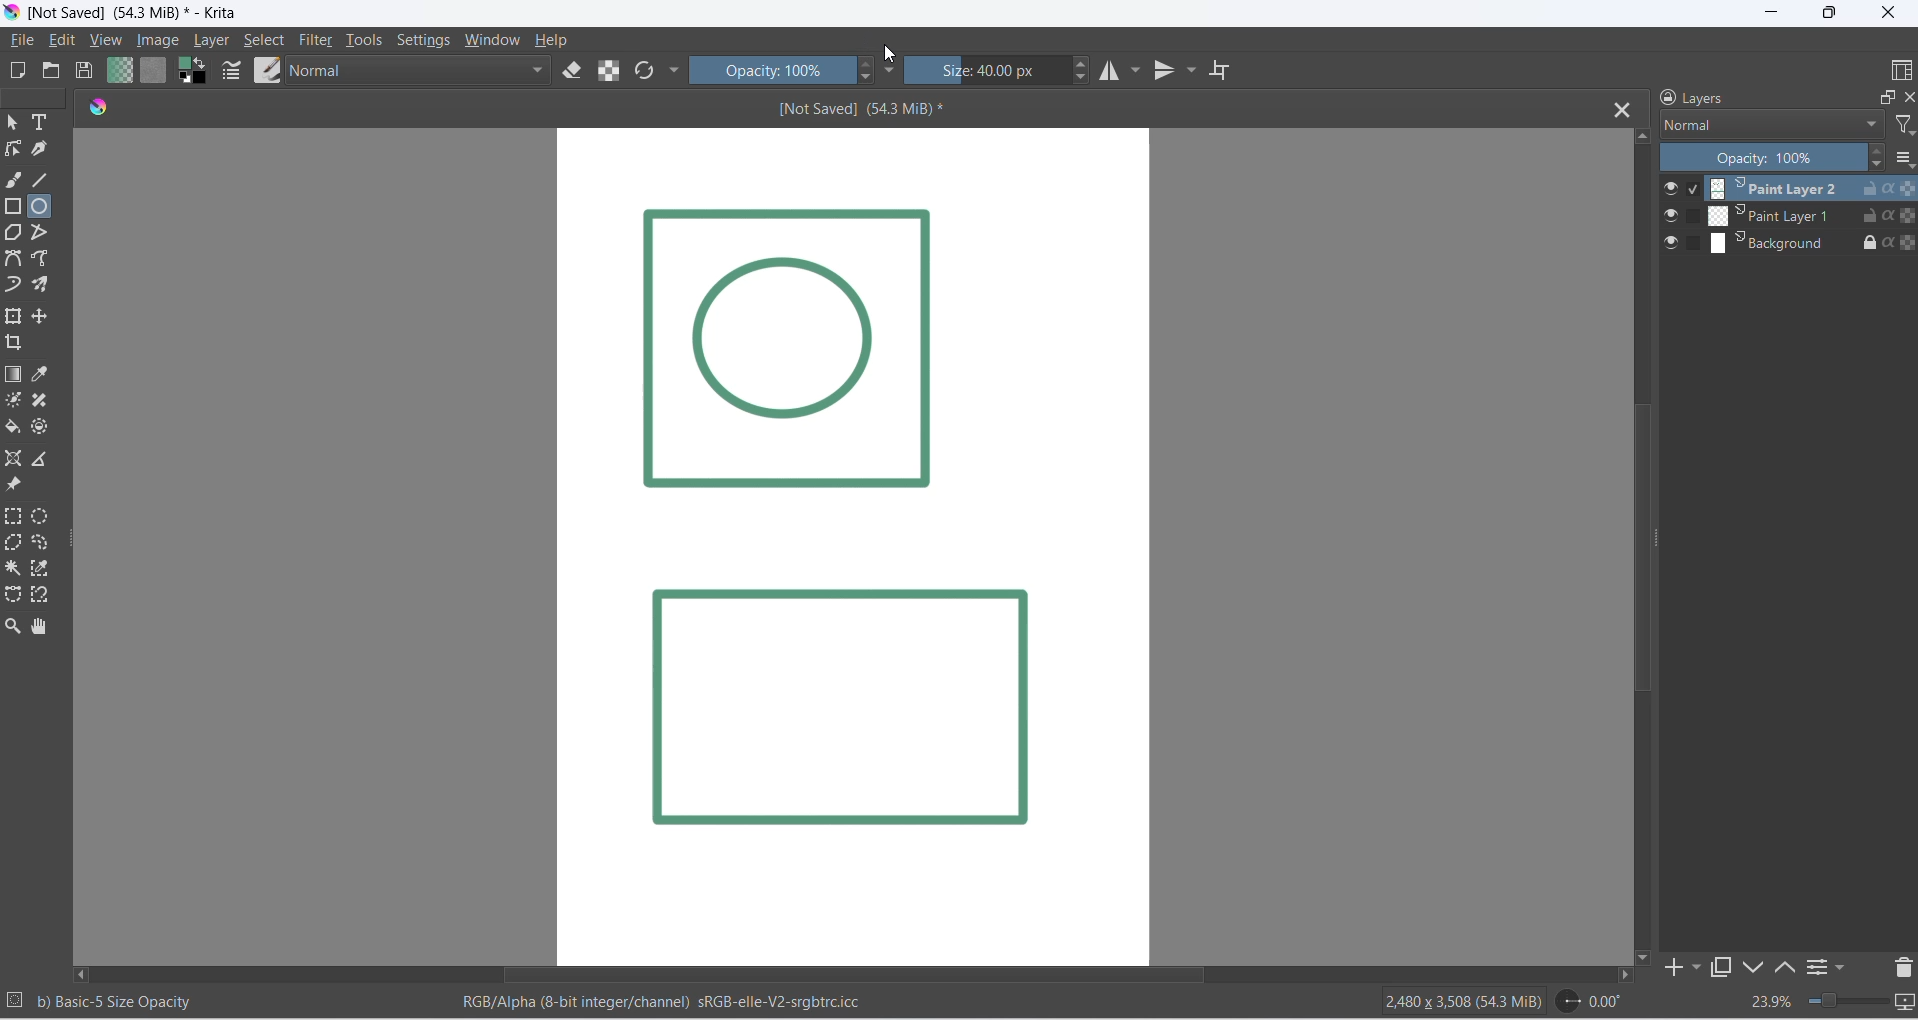 Image resolution: width=1918 pixels, height=1020 pixels. What do you see at coordinates (789, 356) in the screenshot?
I see `Image Layer 1` at bounding box center [789, 356].